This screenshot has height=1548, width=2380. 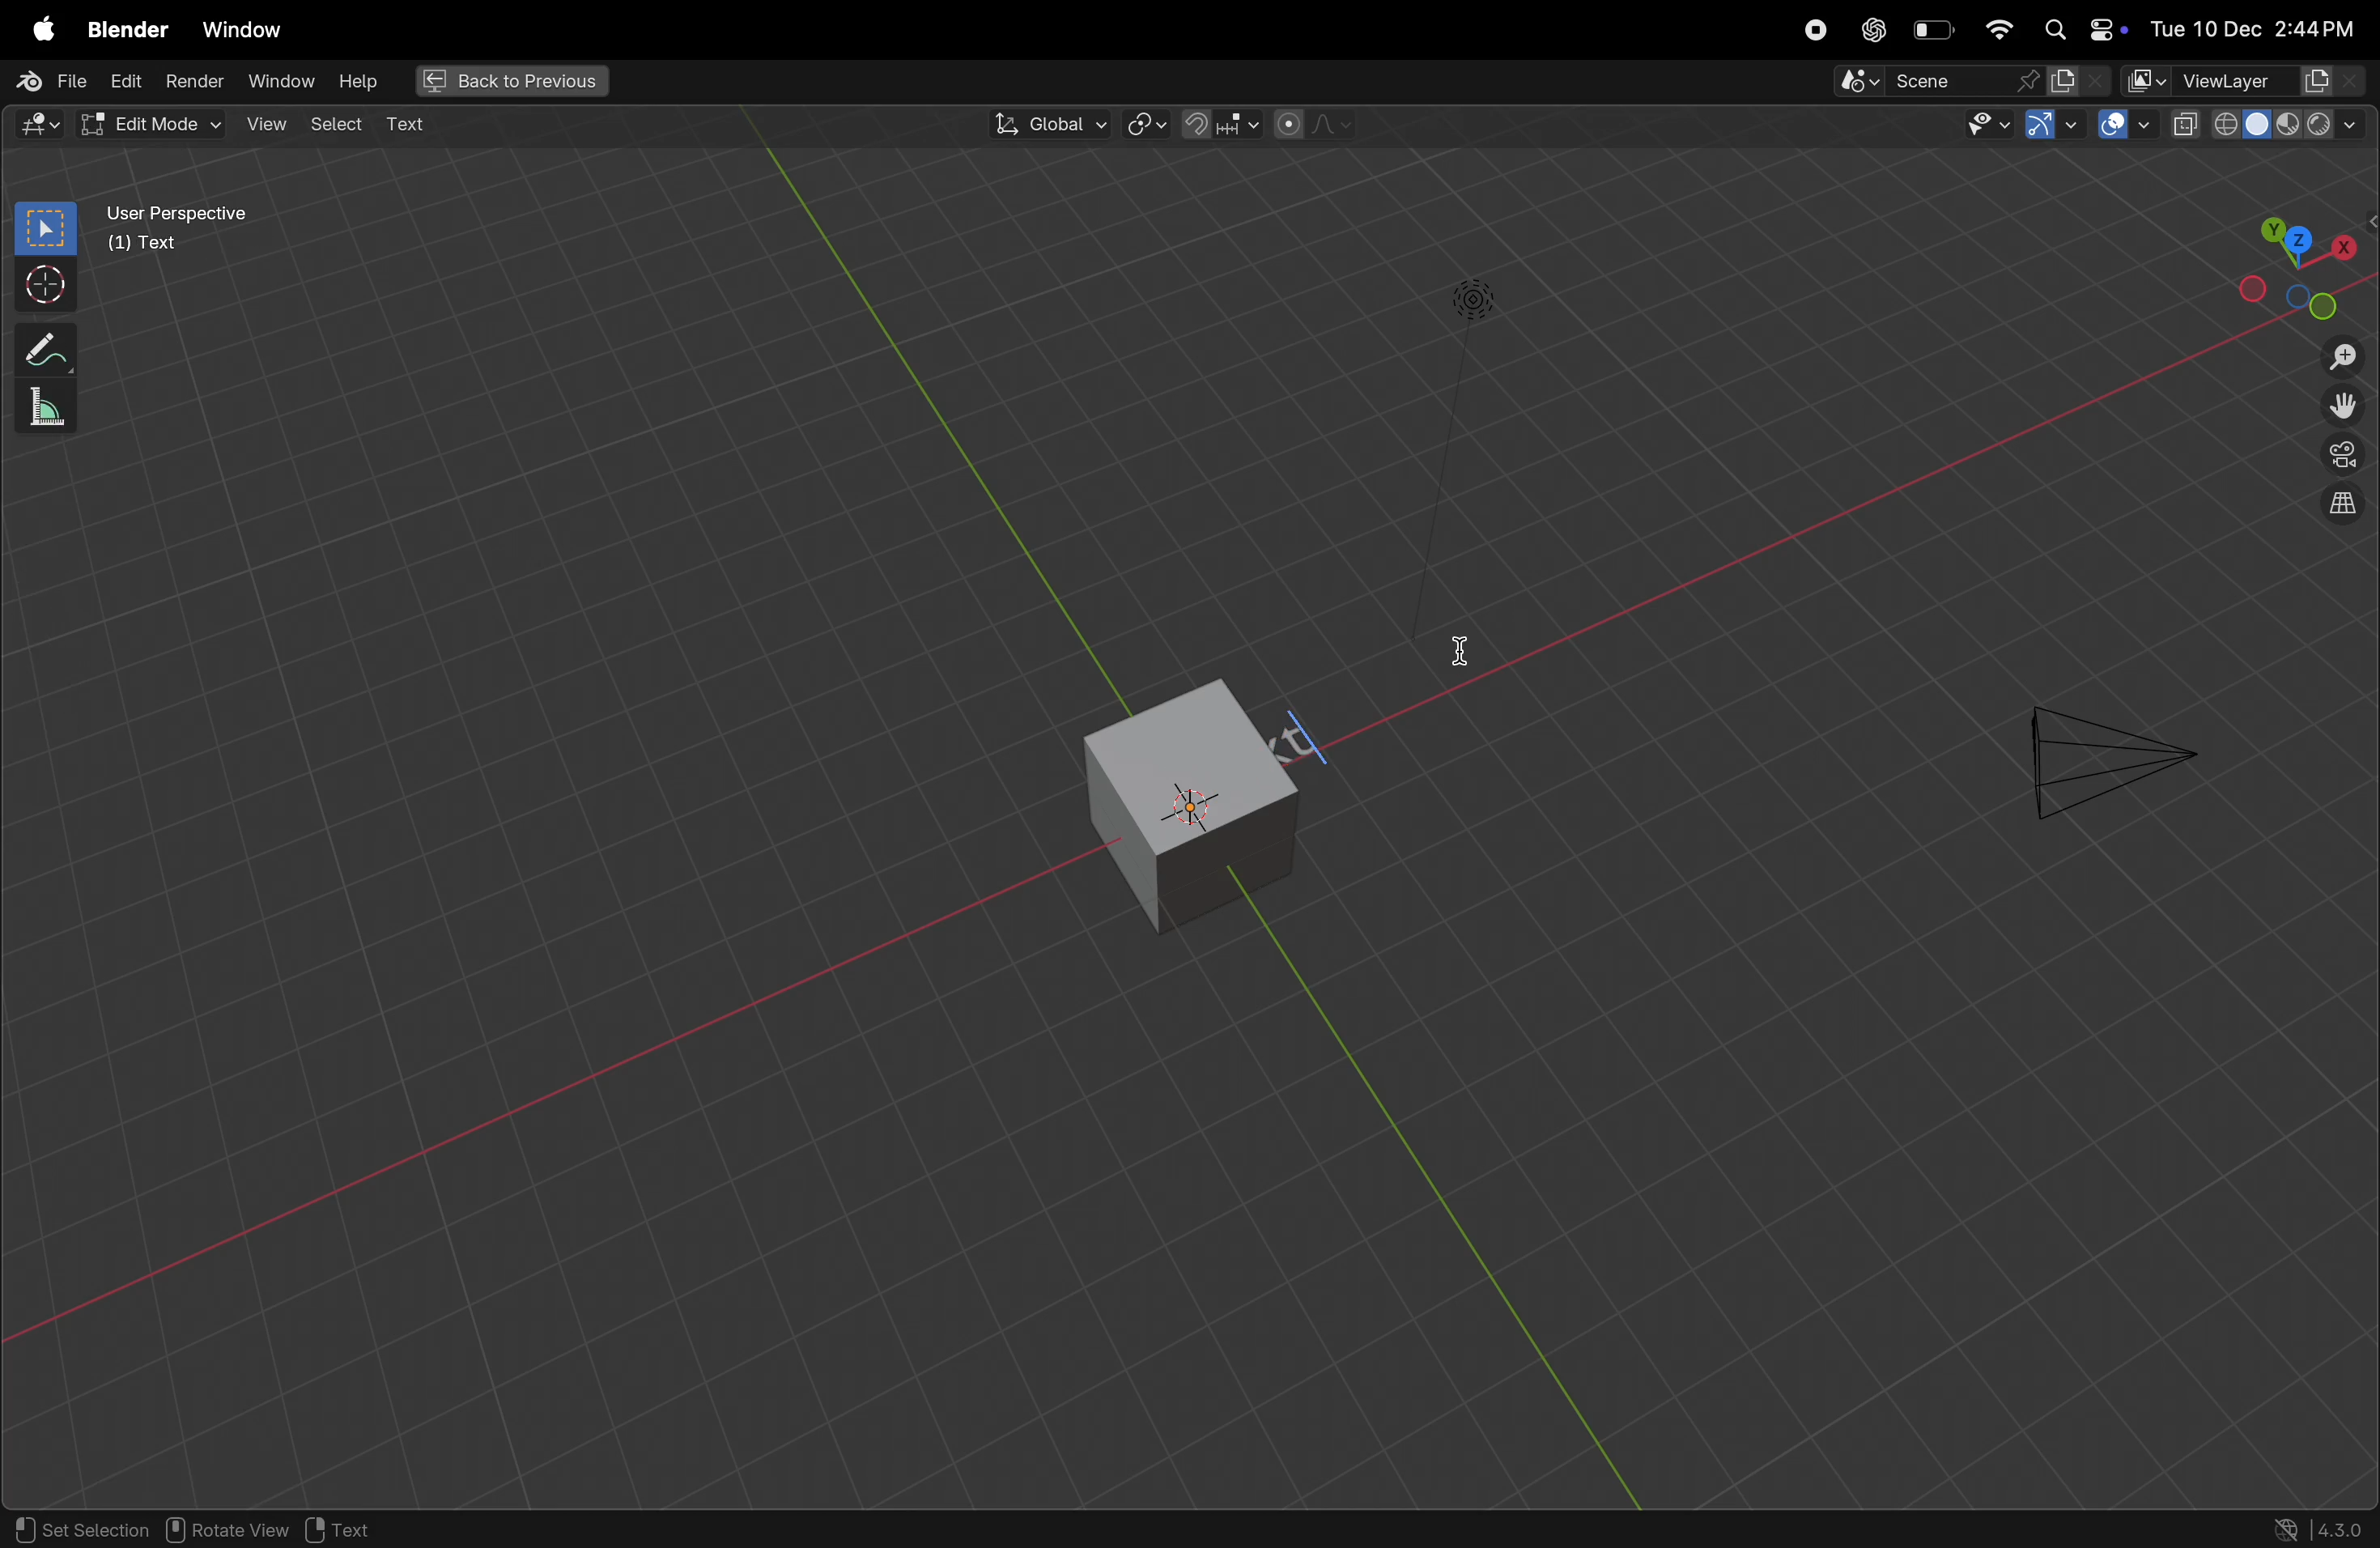 What do you see at coordinates (128, 83) in the screenshot?
I see `edit` at bounding box center [128, 83].